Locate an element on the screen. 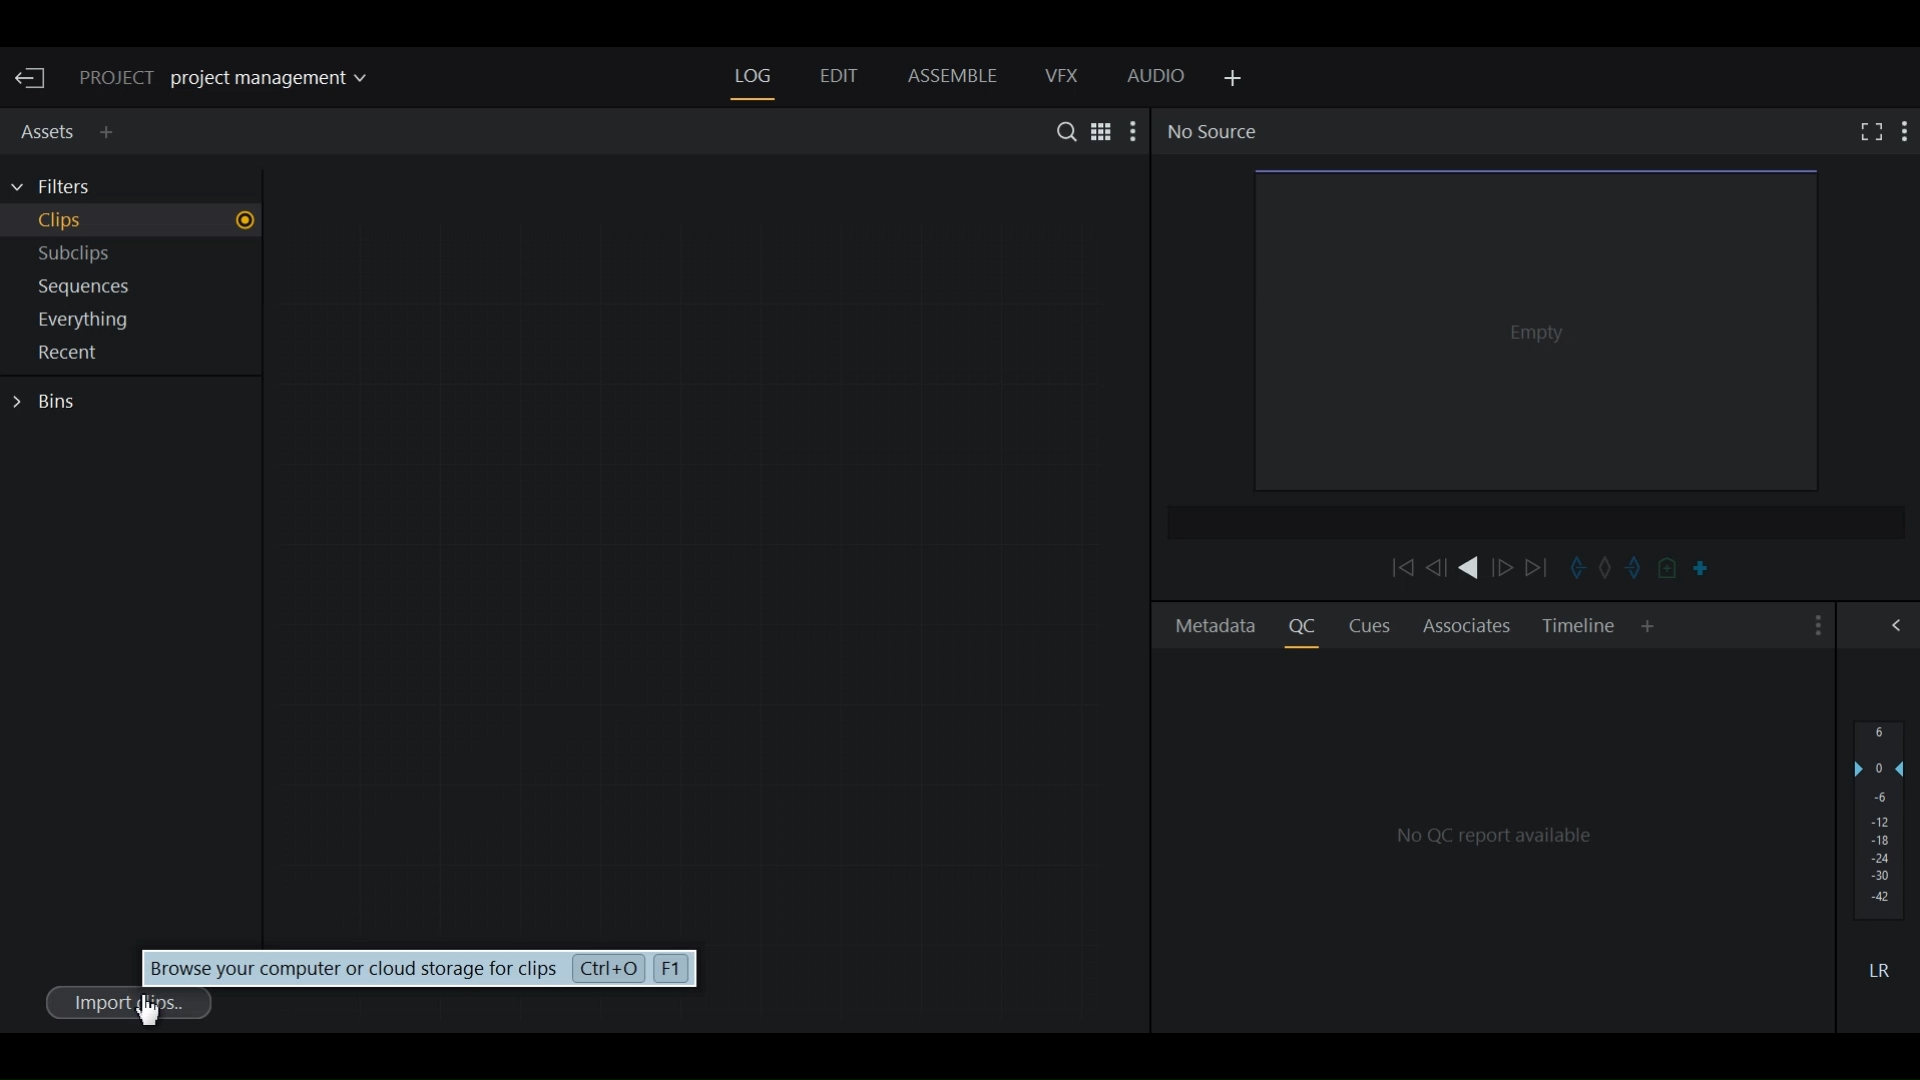 This screenshot has height=1080, width=1920. Add cue is located at coordinates (1669, 570).